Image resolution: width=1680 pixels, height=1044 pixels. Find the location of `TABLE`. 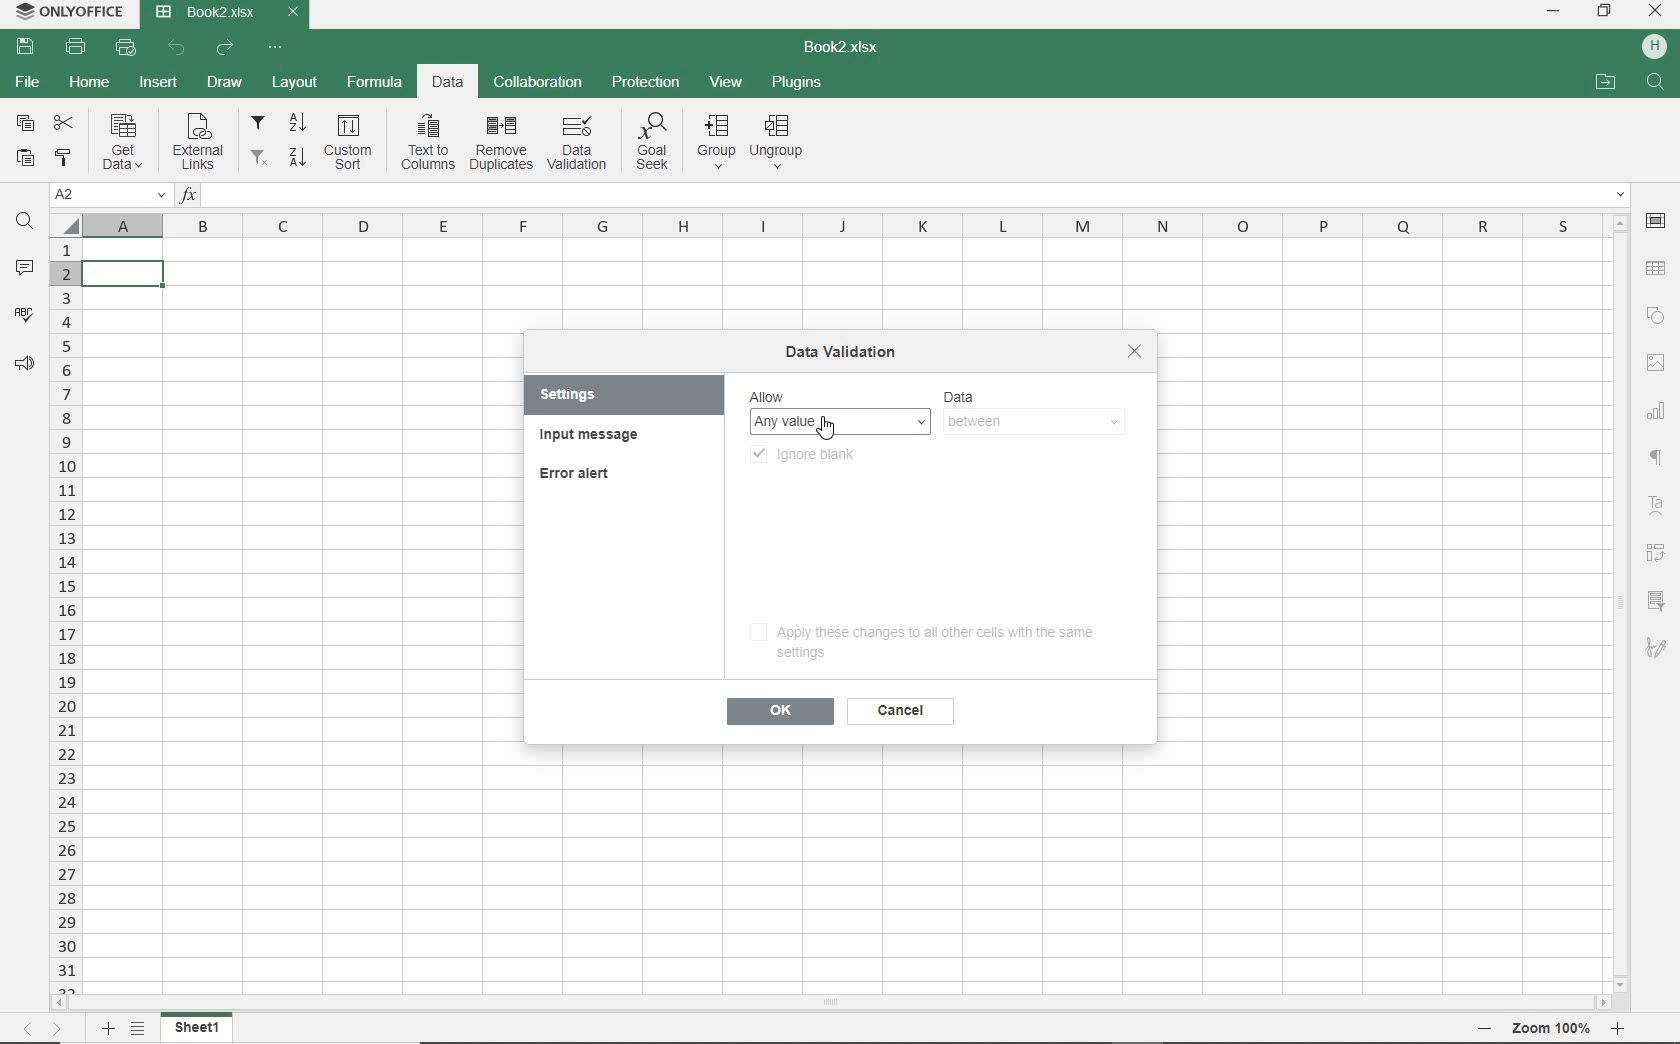

TABLE is located at coordinates (1657, 268).